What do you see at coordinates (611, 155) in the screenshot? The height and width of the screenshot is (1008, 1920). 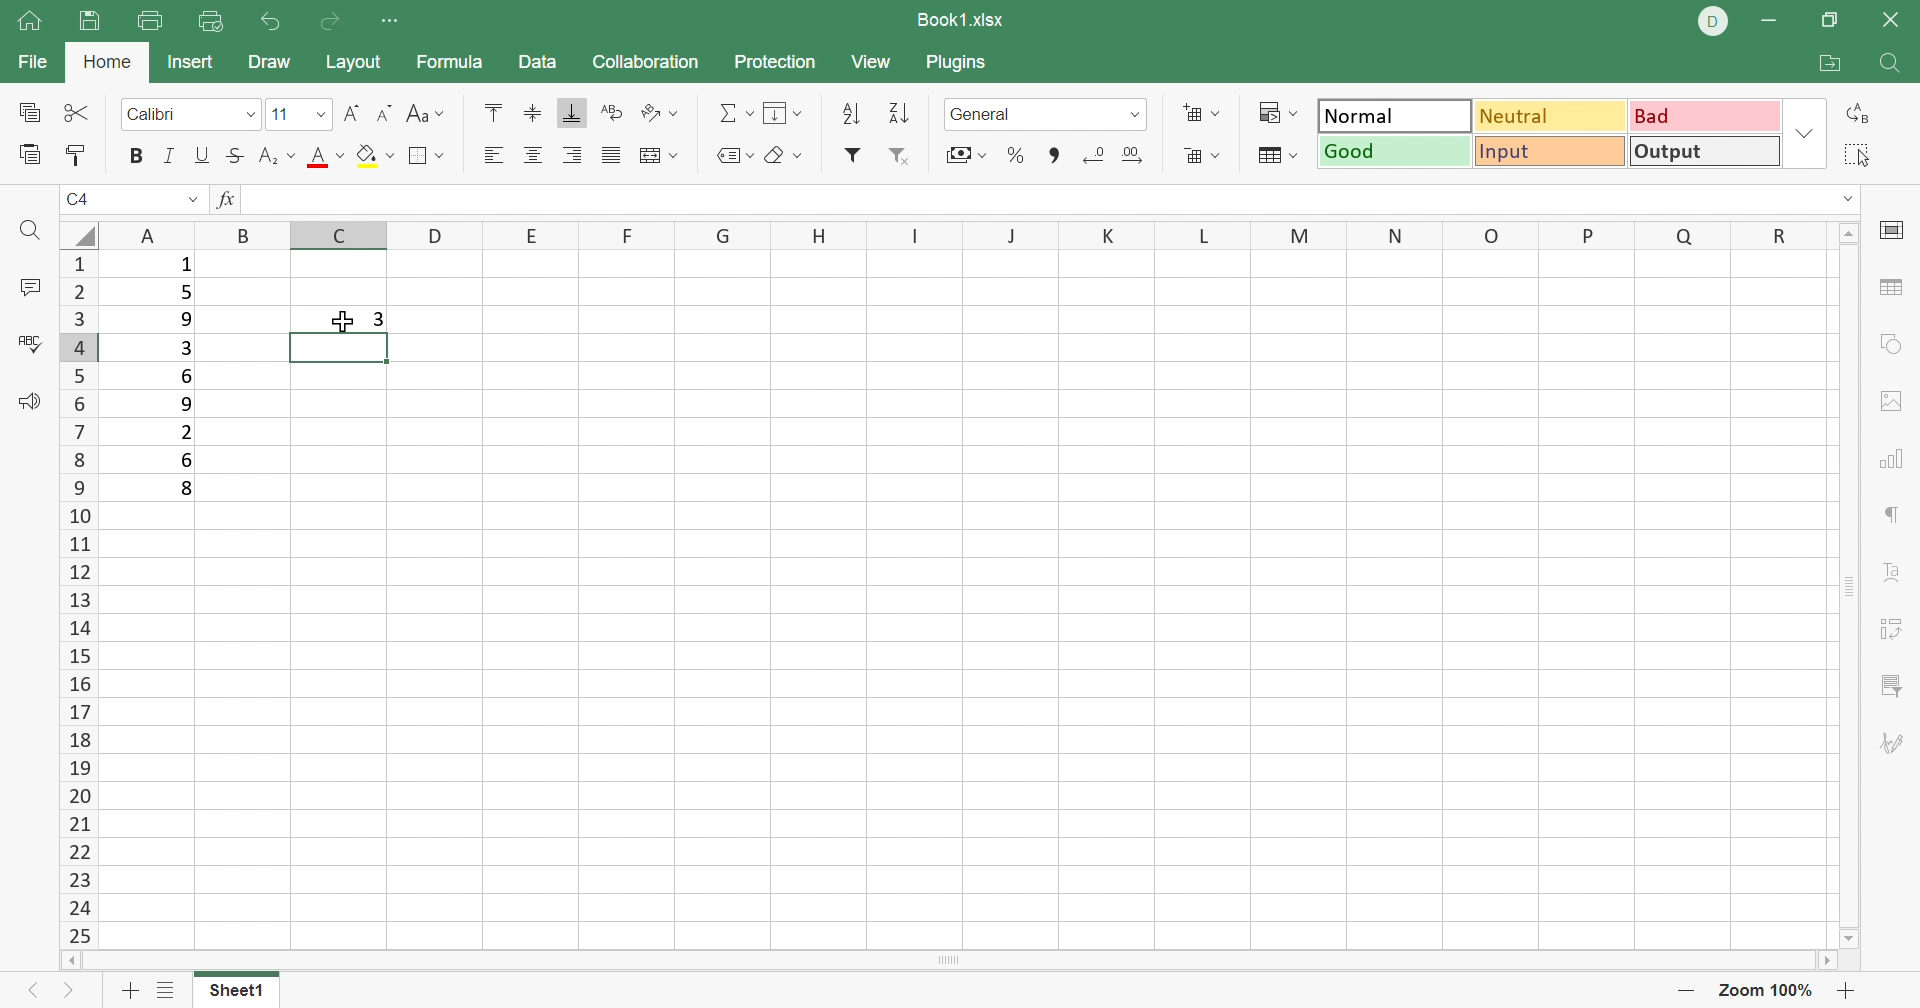 I see `Justified` at bounding box center [611, 155].